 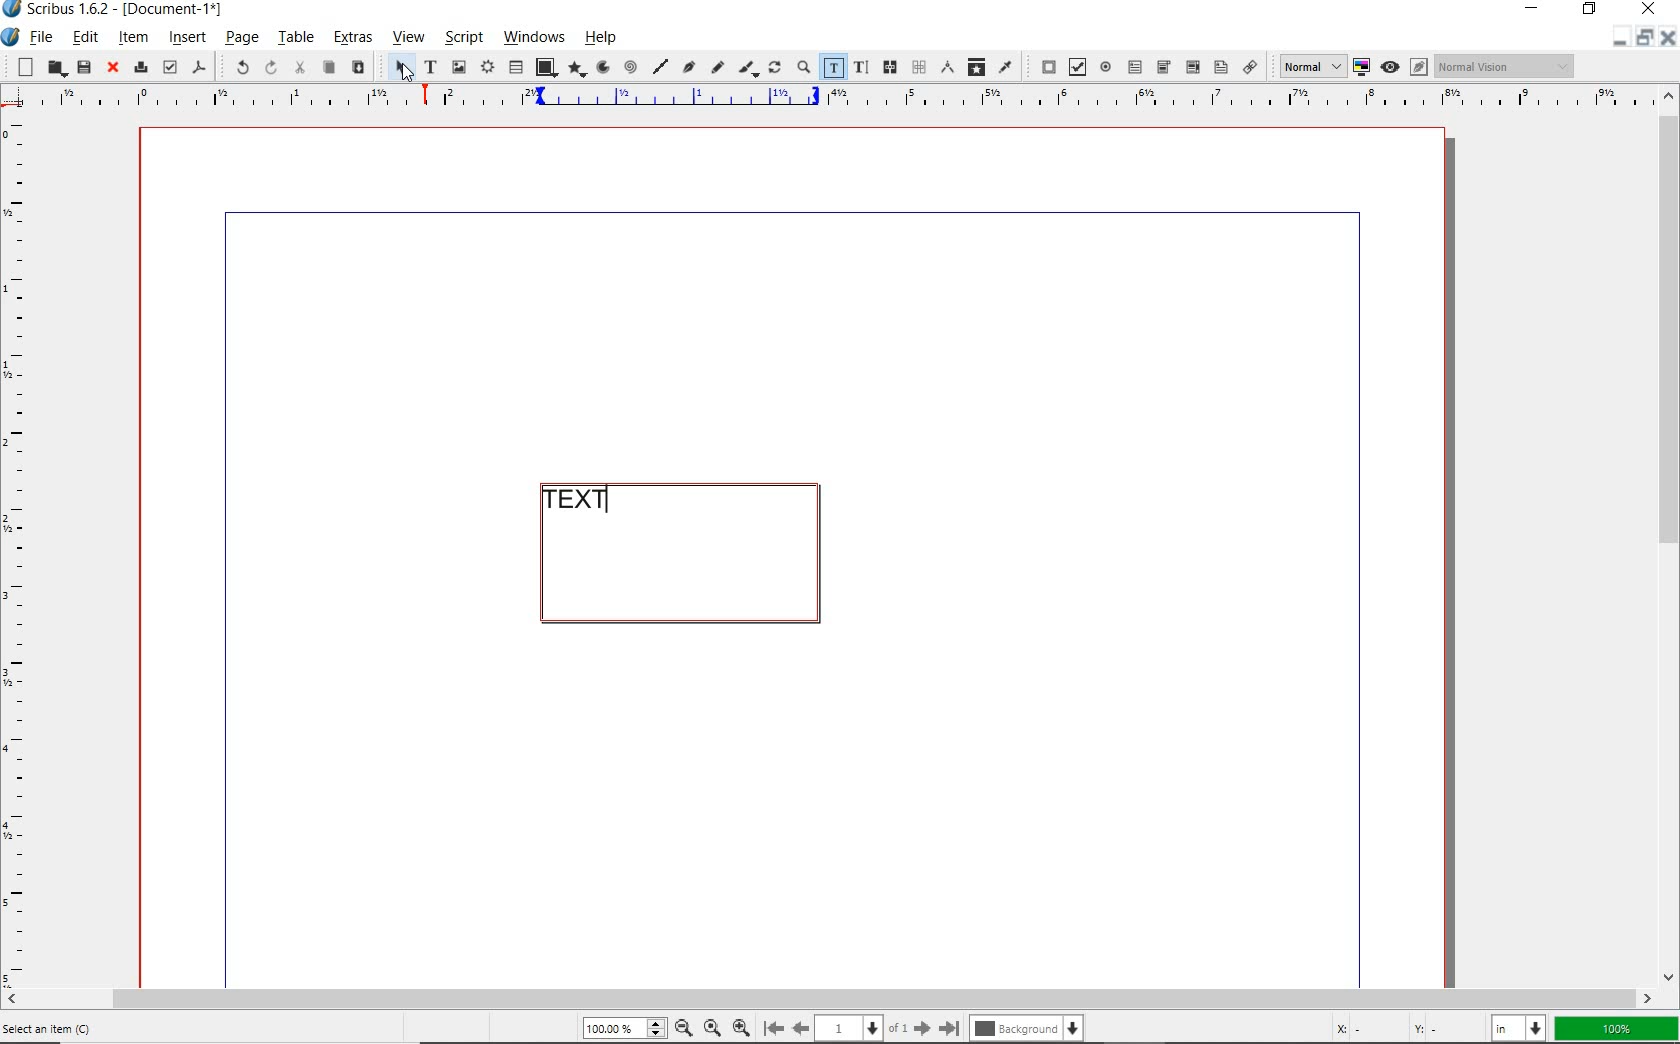 What do you see at coordinates (713, 1030) in the screenshot?
I see `Zoom to 100%` at bounding box center [713, 1030].